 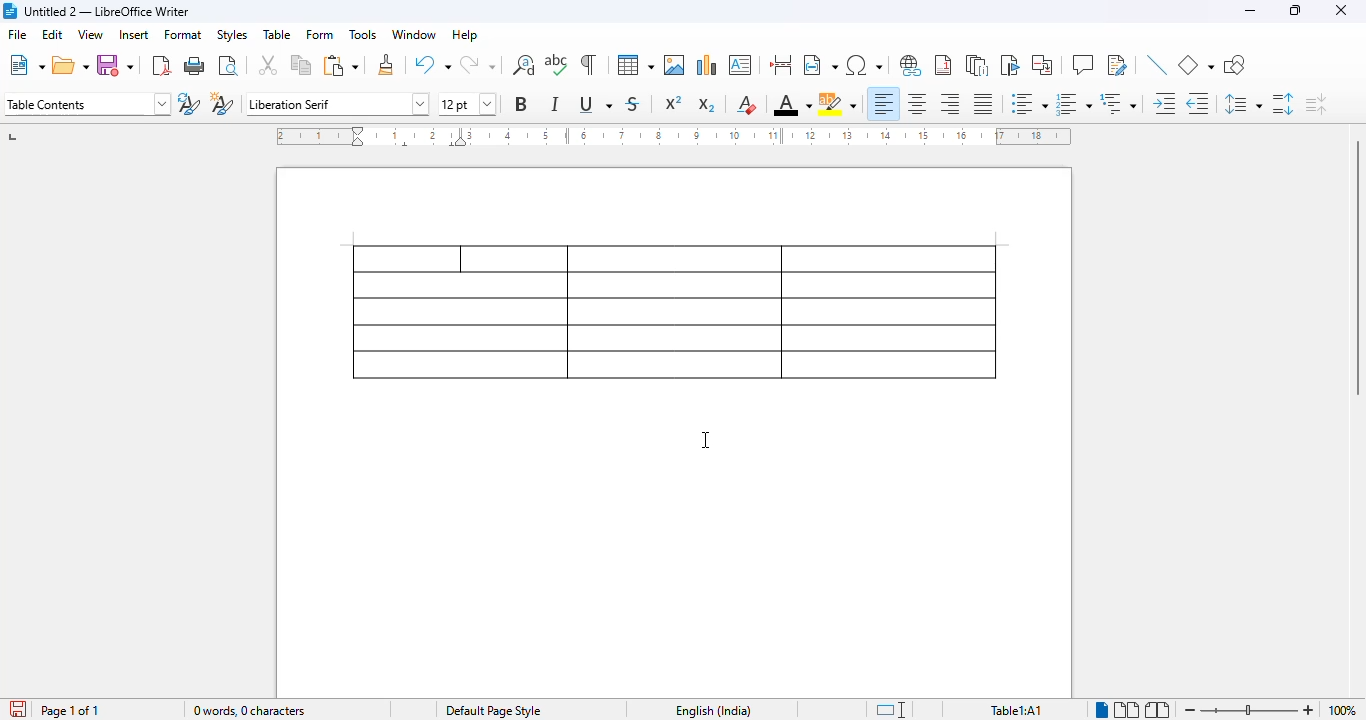 What do you see at coordinates (1282, 104) in the screenshot?
I see `increase paragraph spacing` at bounding box center [1282, 104].